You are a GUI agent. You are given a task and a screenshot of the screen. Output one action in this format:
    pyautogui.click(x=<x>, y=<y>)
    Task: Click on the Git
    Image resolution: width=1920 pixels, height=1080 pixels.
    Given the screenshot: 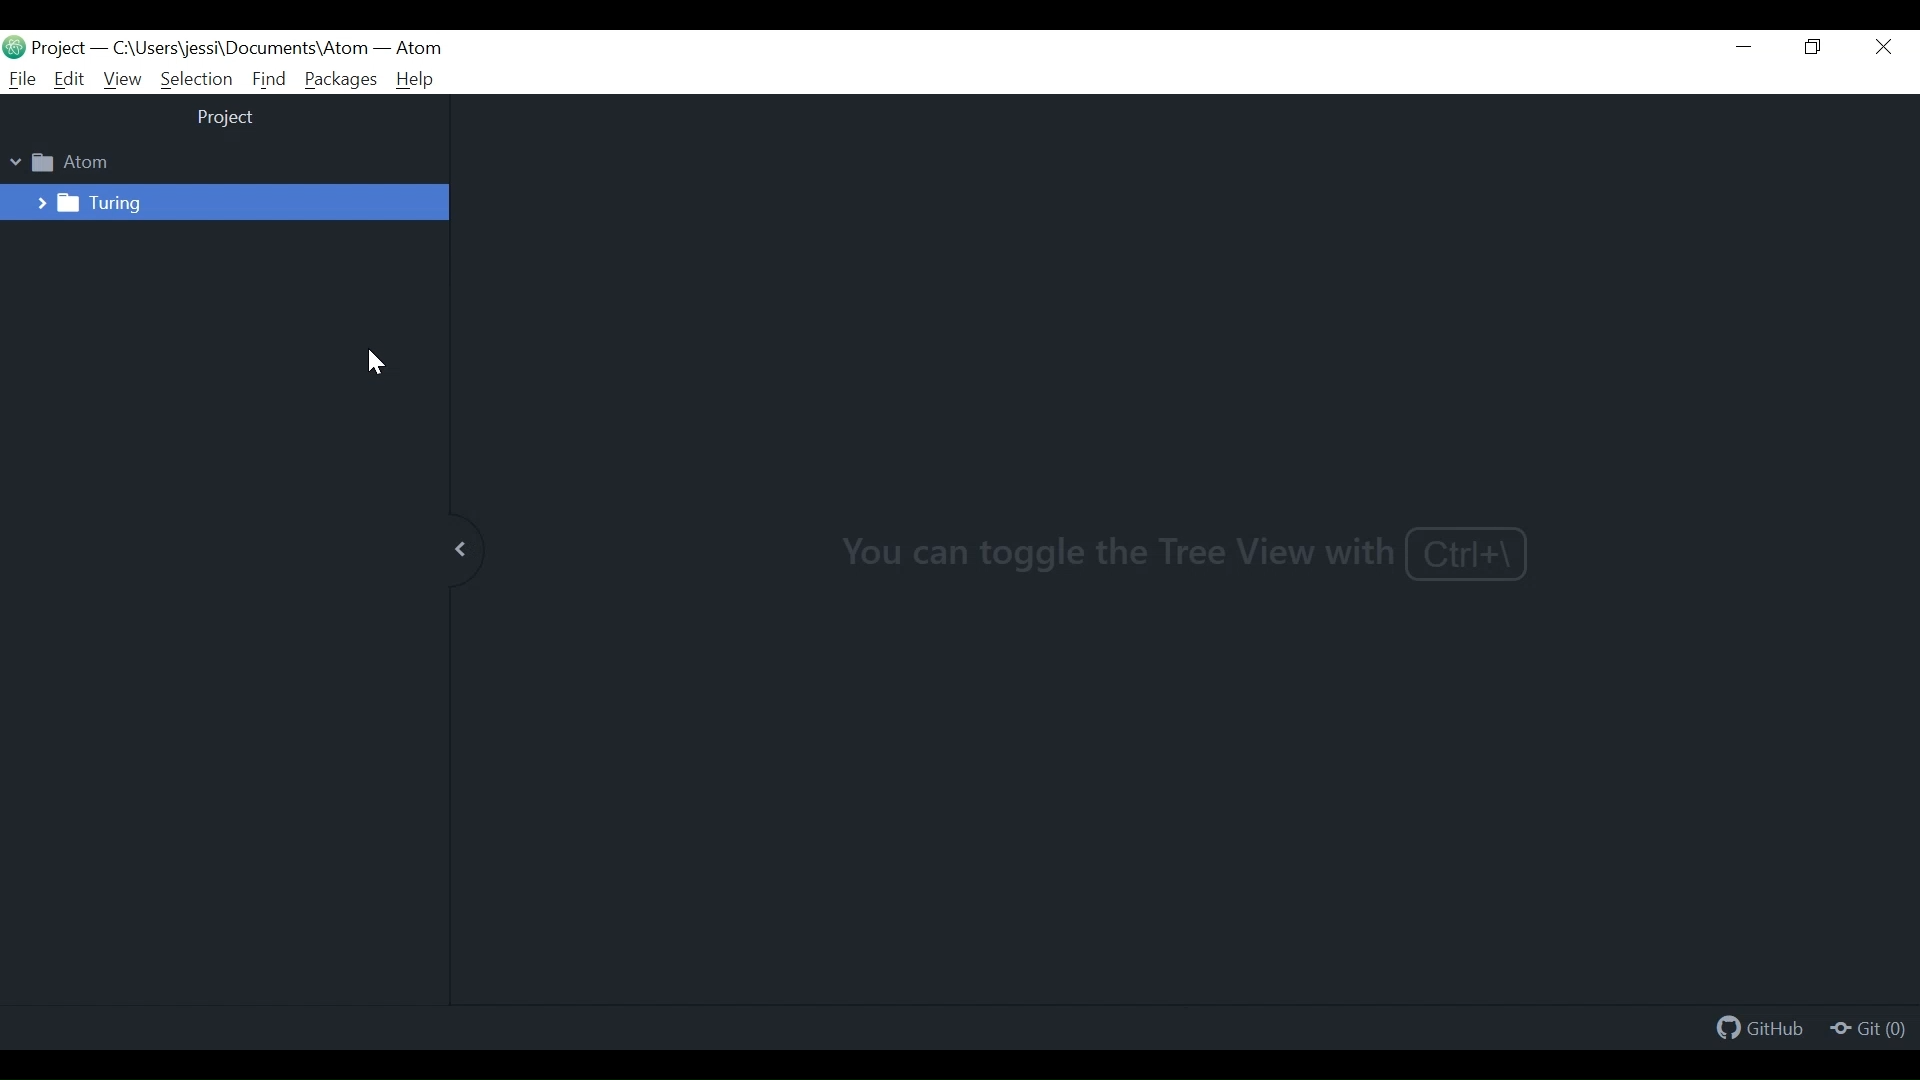 What is the action you would take?
    pyautogui.click(x=1867, y=1030)
    